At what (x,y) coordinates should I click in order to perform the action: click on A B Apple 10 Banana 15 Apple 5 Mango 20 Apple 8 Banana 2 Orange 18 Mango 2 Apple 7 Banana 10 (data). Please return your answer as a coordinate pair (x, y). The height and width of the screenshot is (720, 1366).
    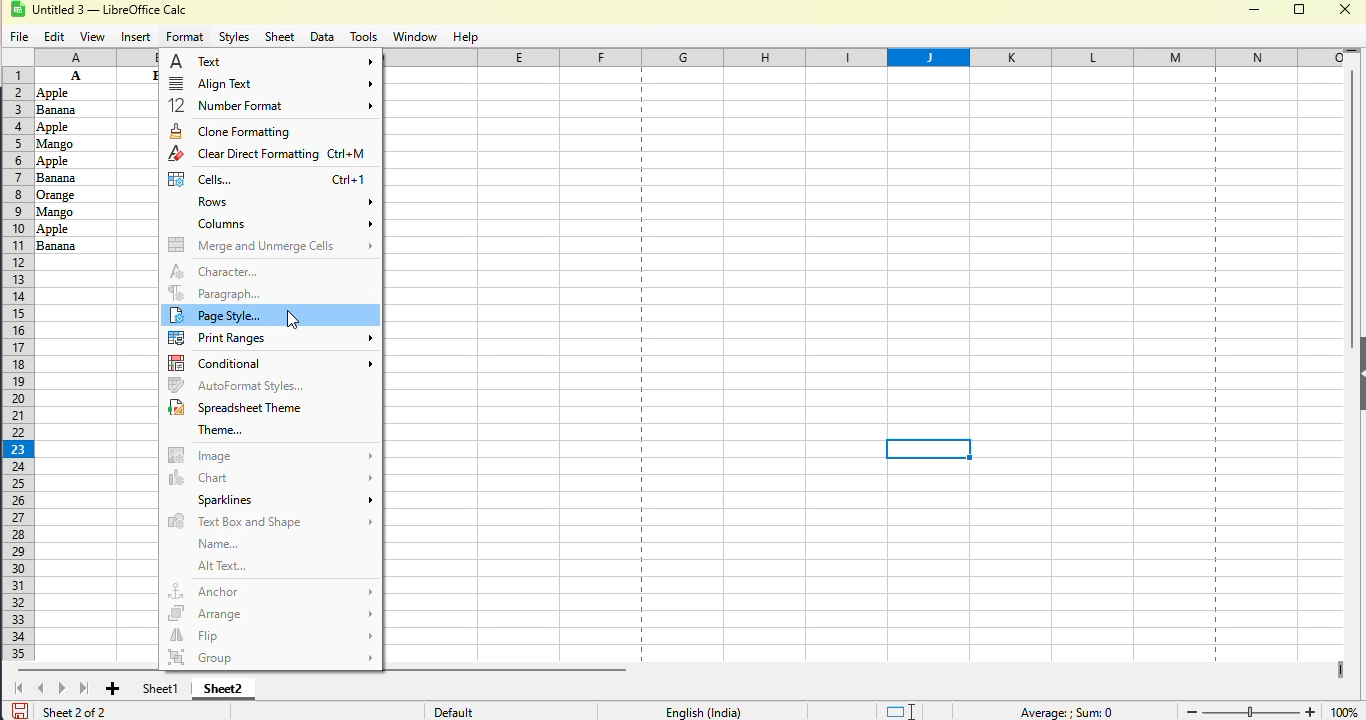
    Looking at the image, I should click on (75, 75).